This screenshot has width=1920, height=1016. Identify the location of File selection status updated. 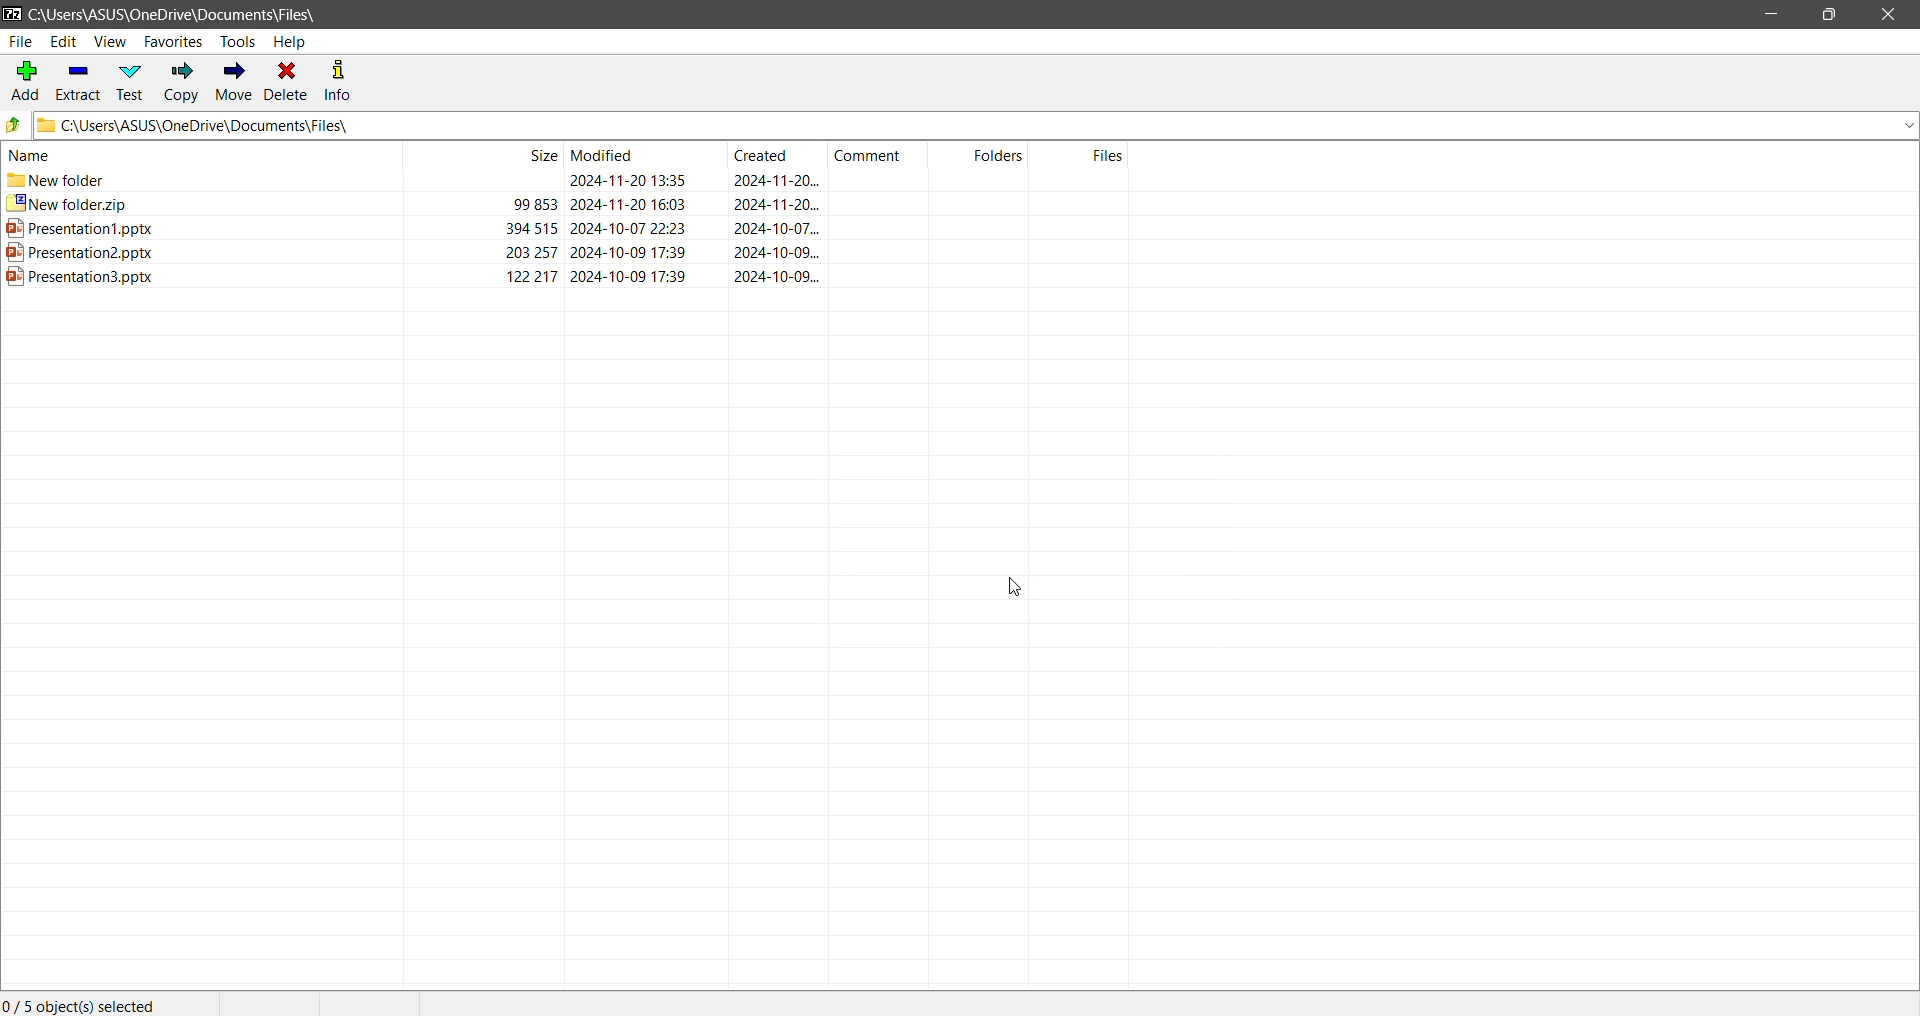
(86, 1004).